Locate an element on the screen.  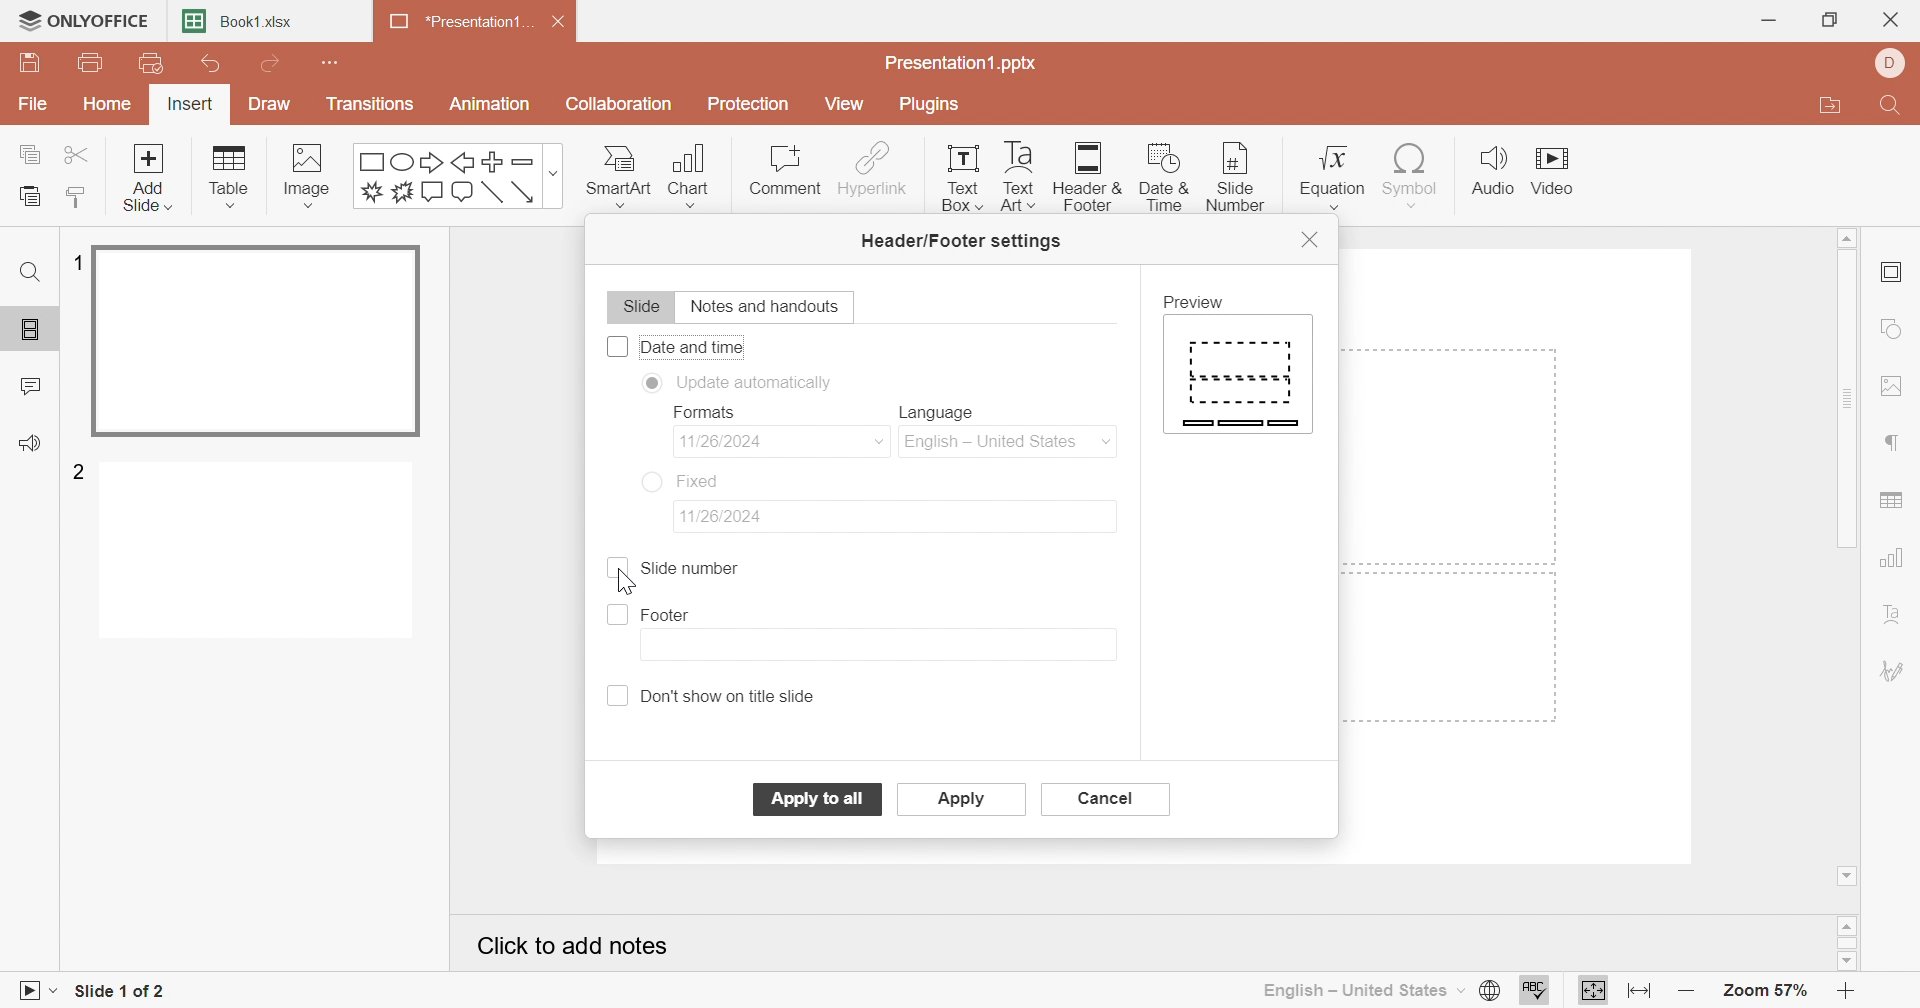
Insert is located at coordinates (190, 107).